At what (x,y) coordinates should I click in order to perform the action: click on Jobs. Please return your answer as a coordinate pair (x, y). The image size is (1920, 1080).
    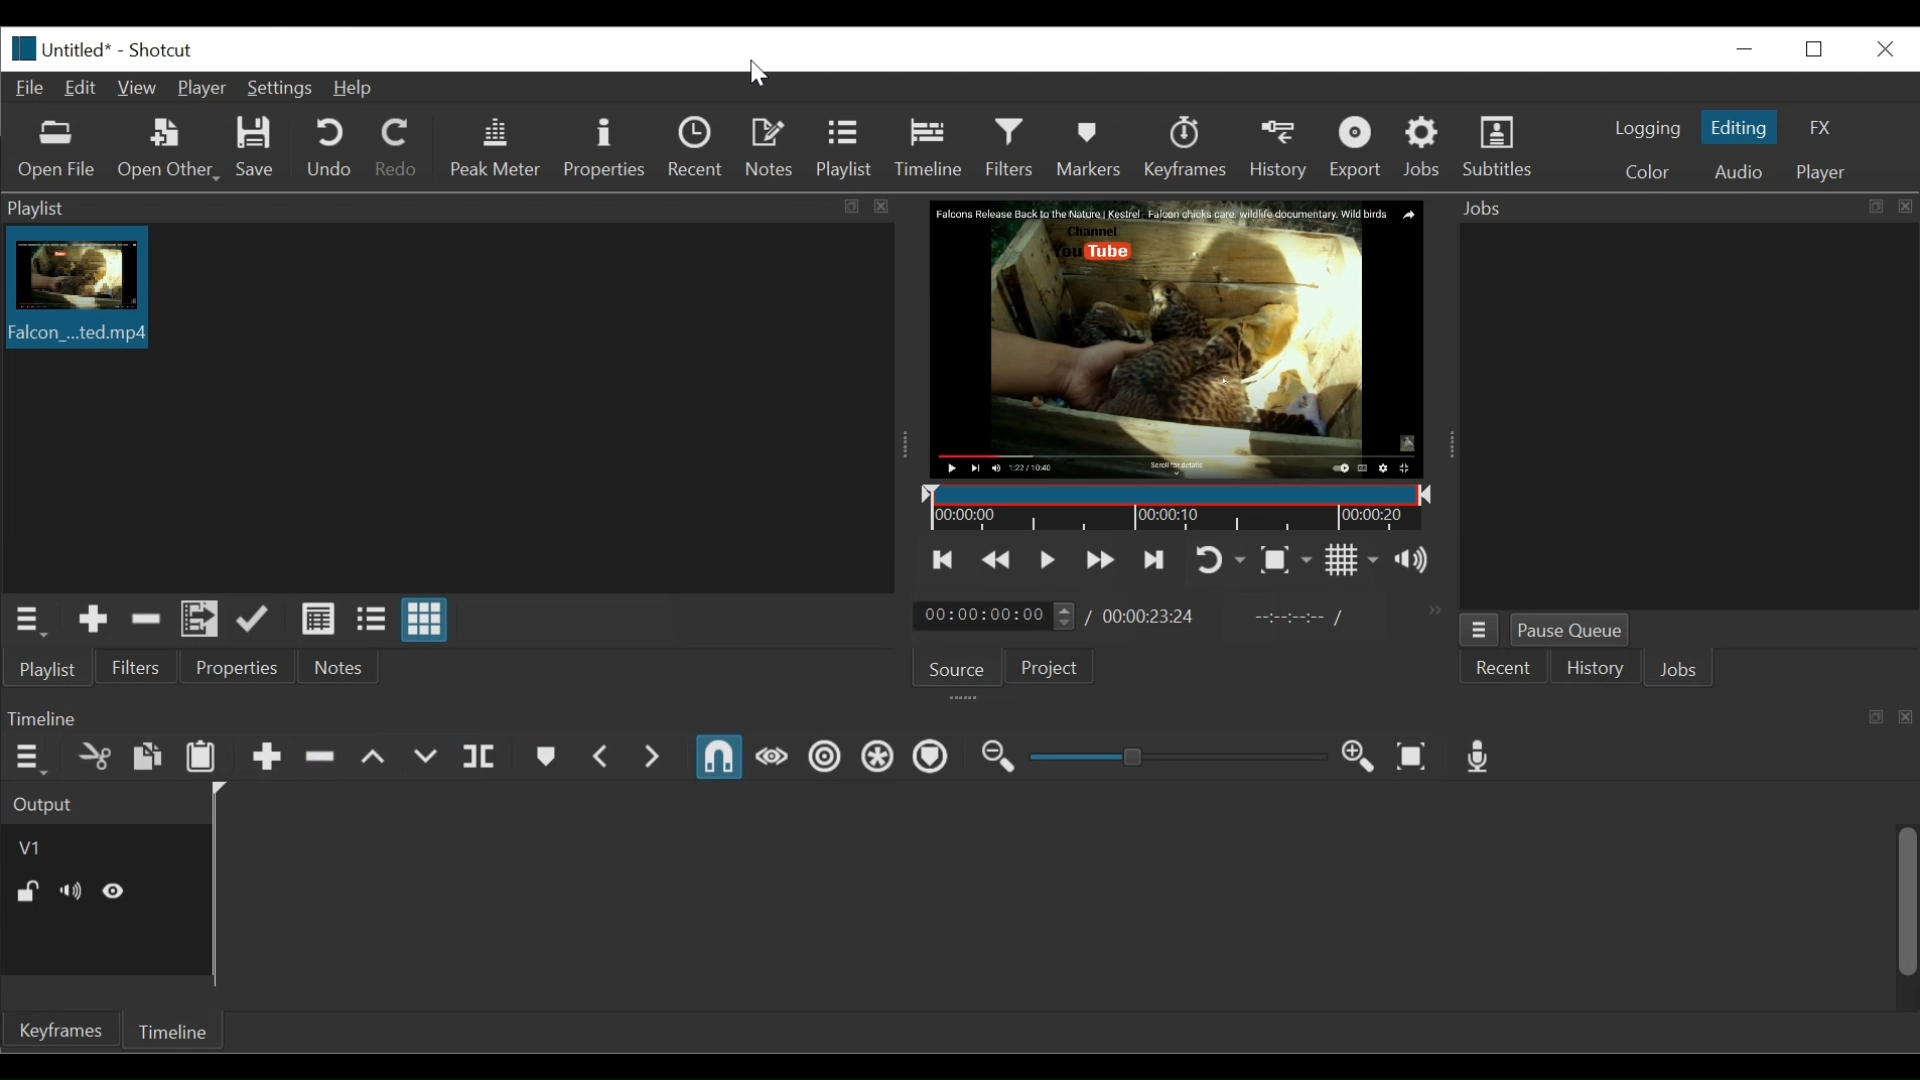
    Looking at the image, I should click on (1689, 669).